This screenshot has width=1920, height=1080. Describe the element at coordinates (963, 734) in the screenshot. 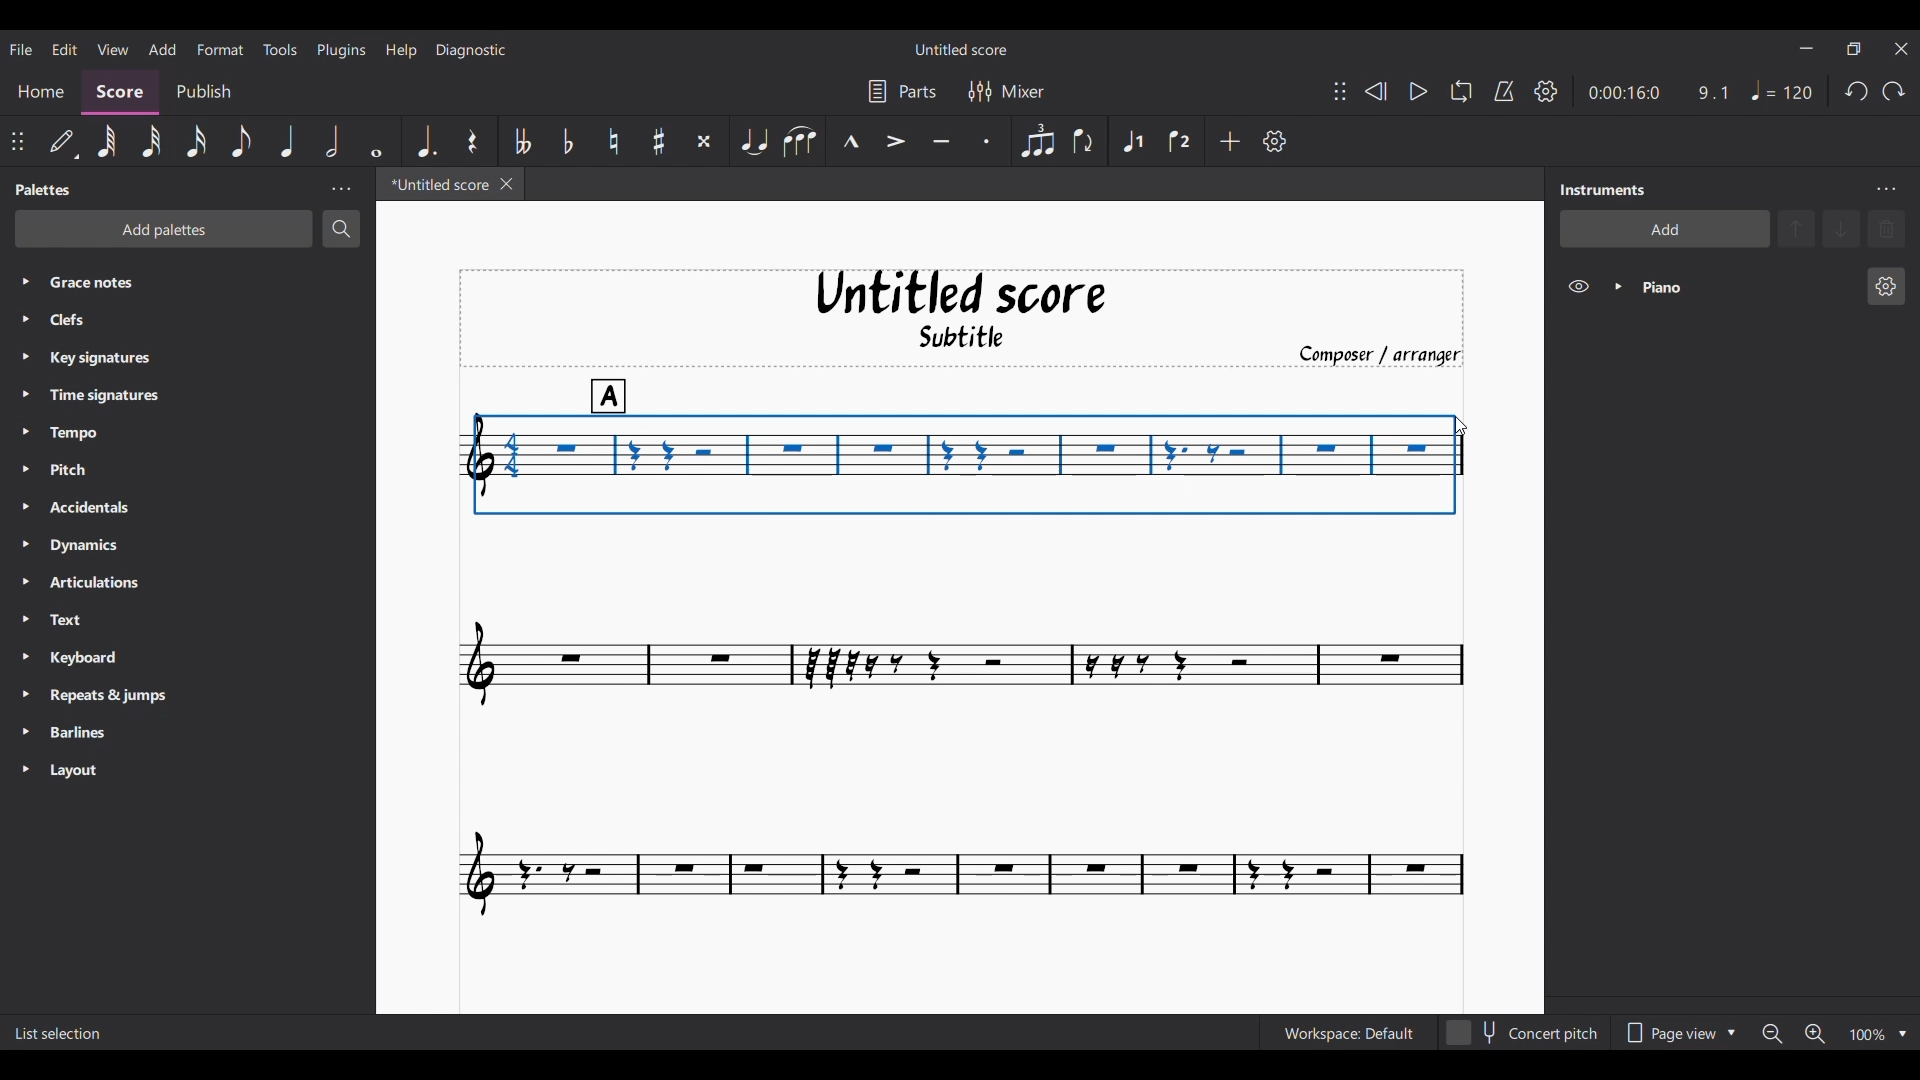

I see `Current score` at that location.